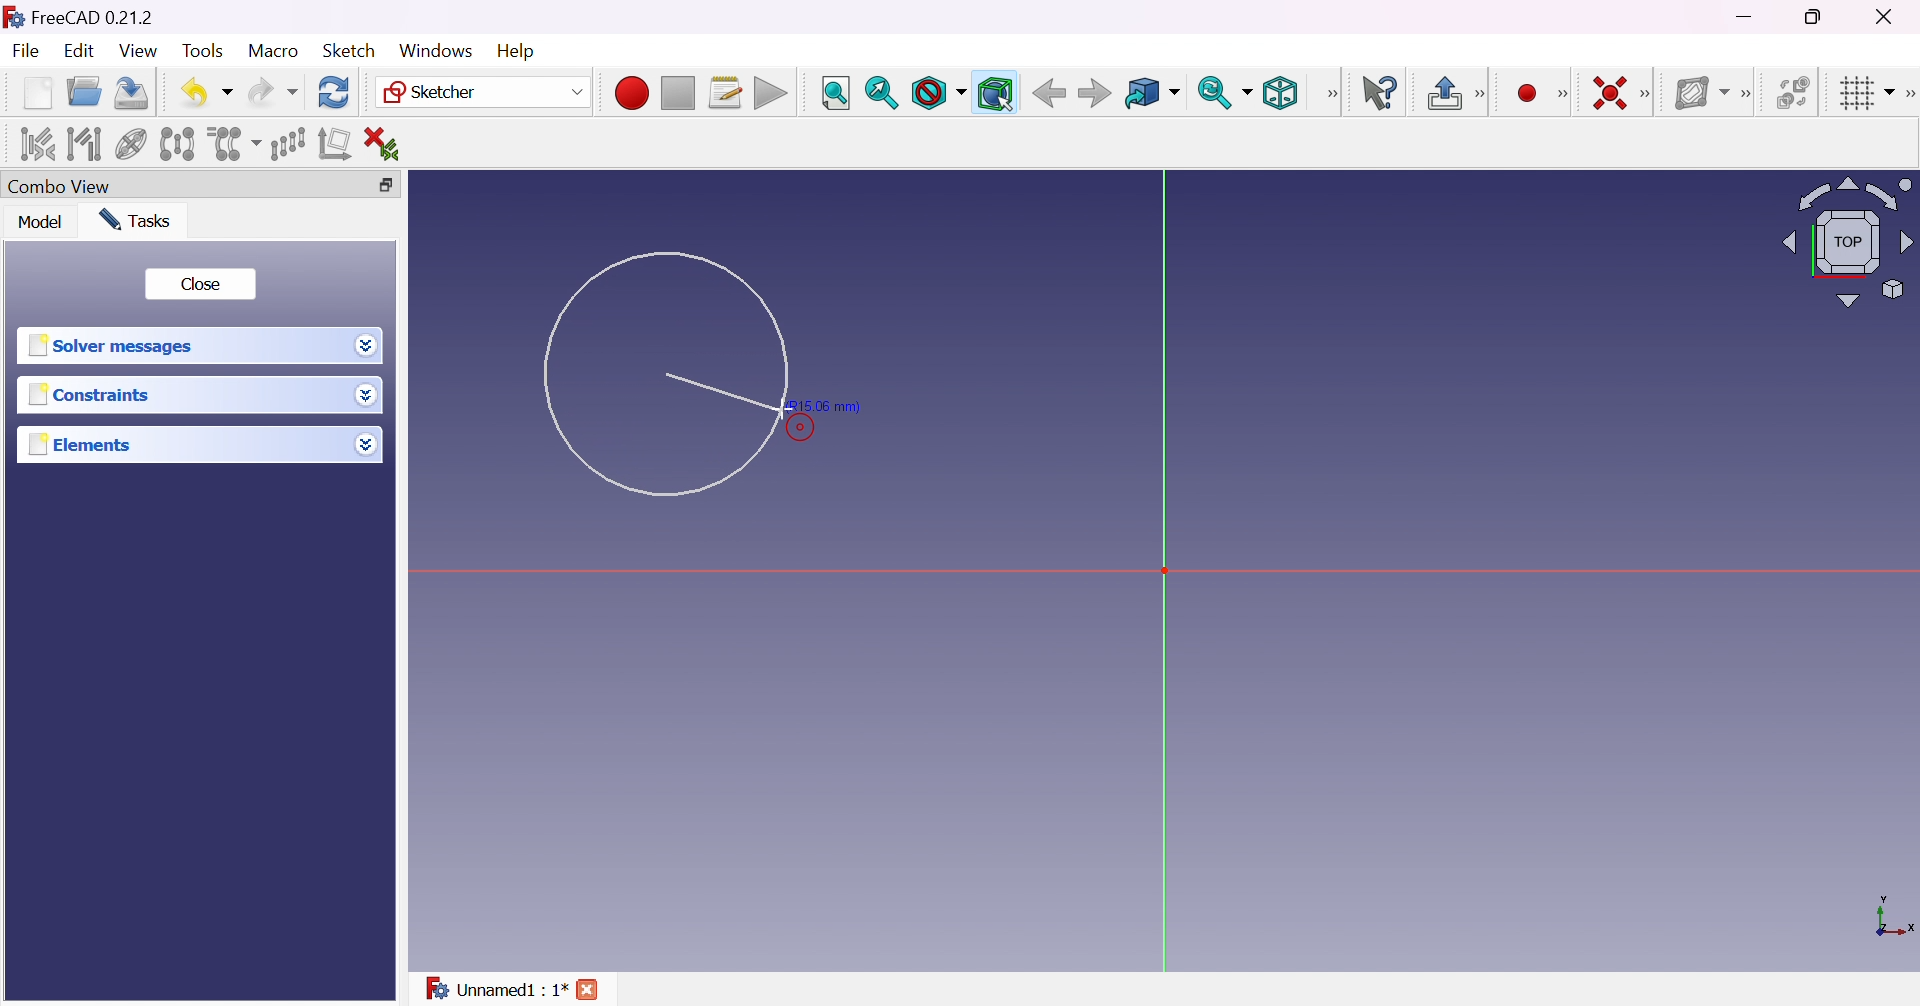 The image size is (1920, 1006). What do you see at coordinates (133, 146) in the screenshot?
I see `Show/hide internal geometry` at bounding box center [133, 146].